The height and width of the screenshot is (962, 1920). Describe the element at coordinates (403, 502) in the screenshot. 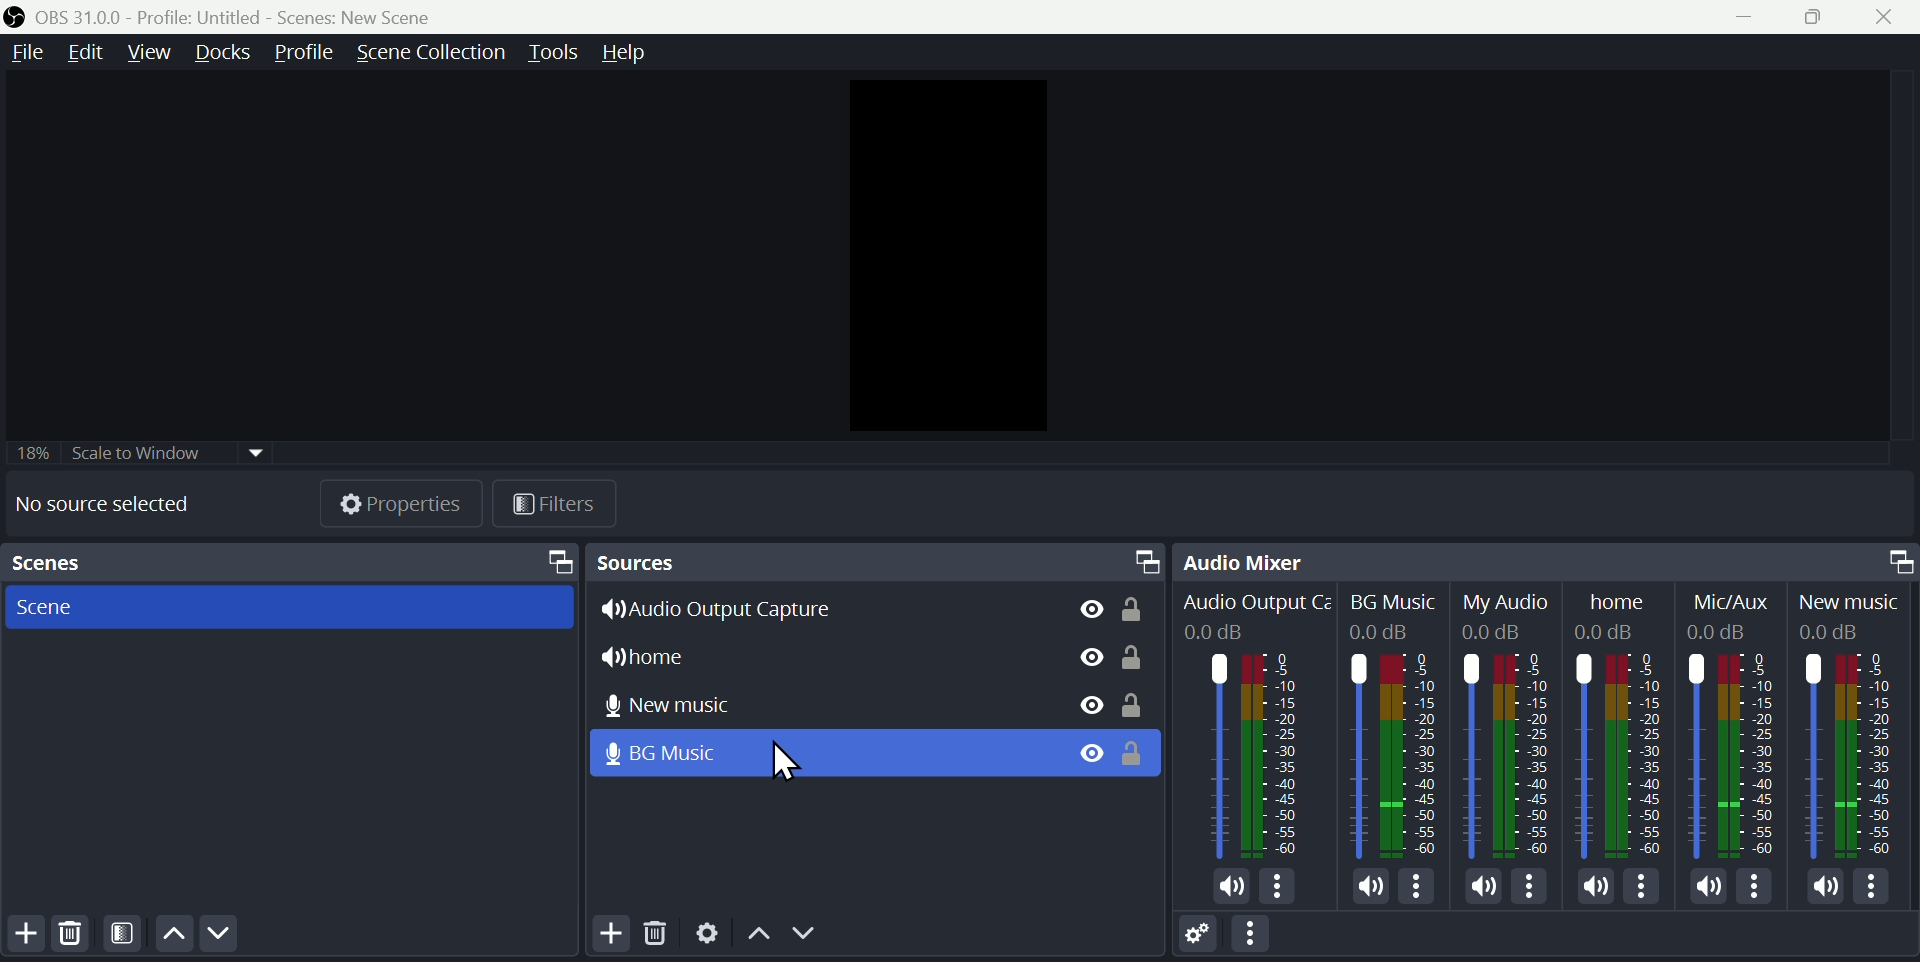

I see `Properties` at that location.